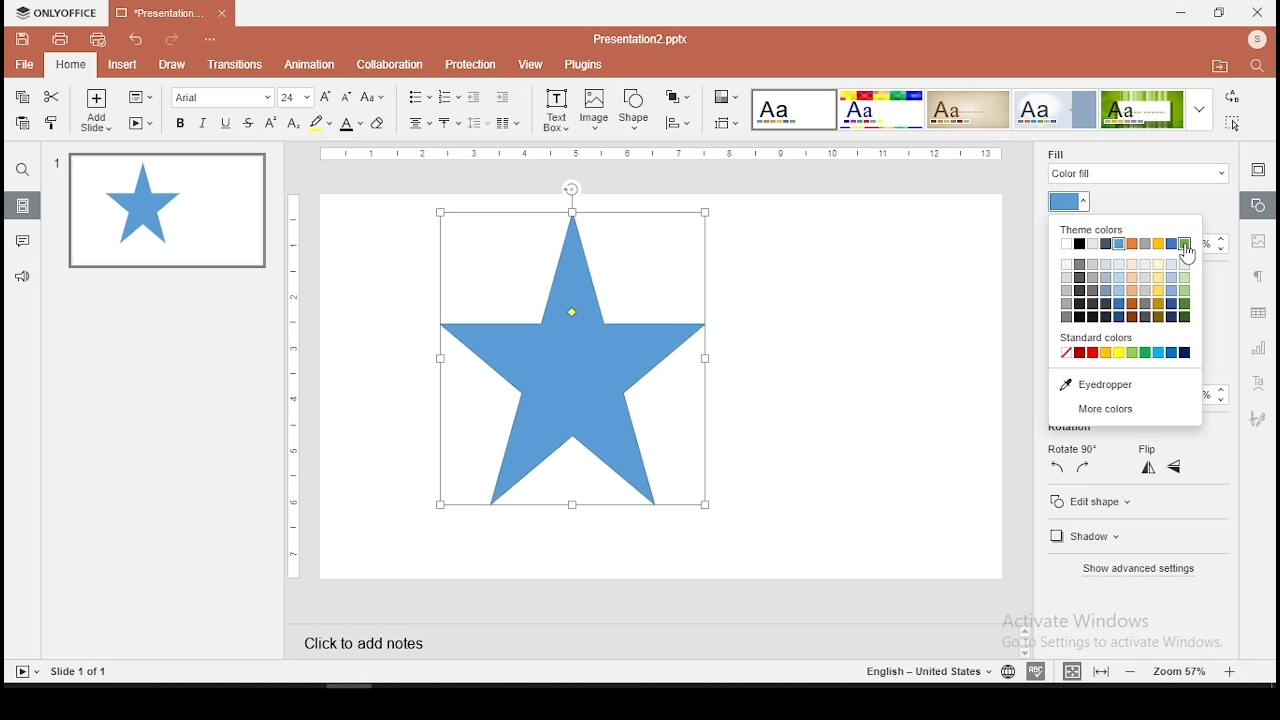  I want to click on font color, so click(351, 124).